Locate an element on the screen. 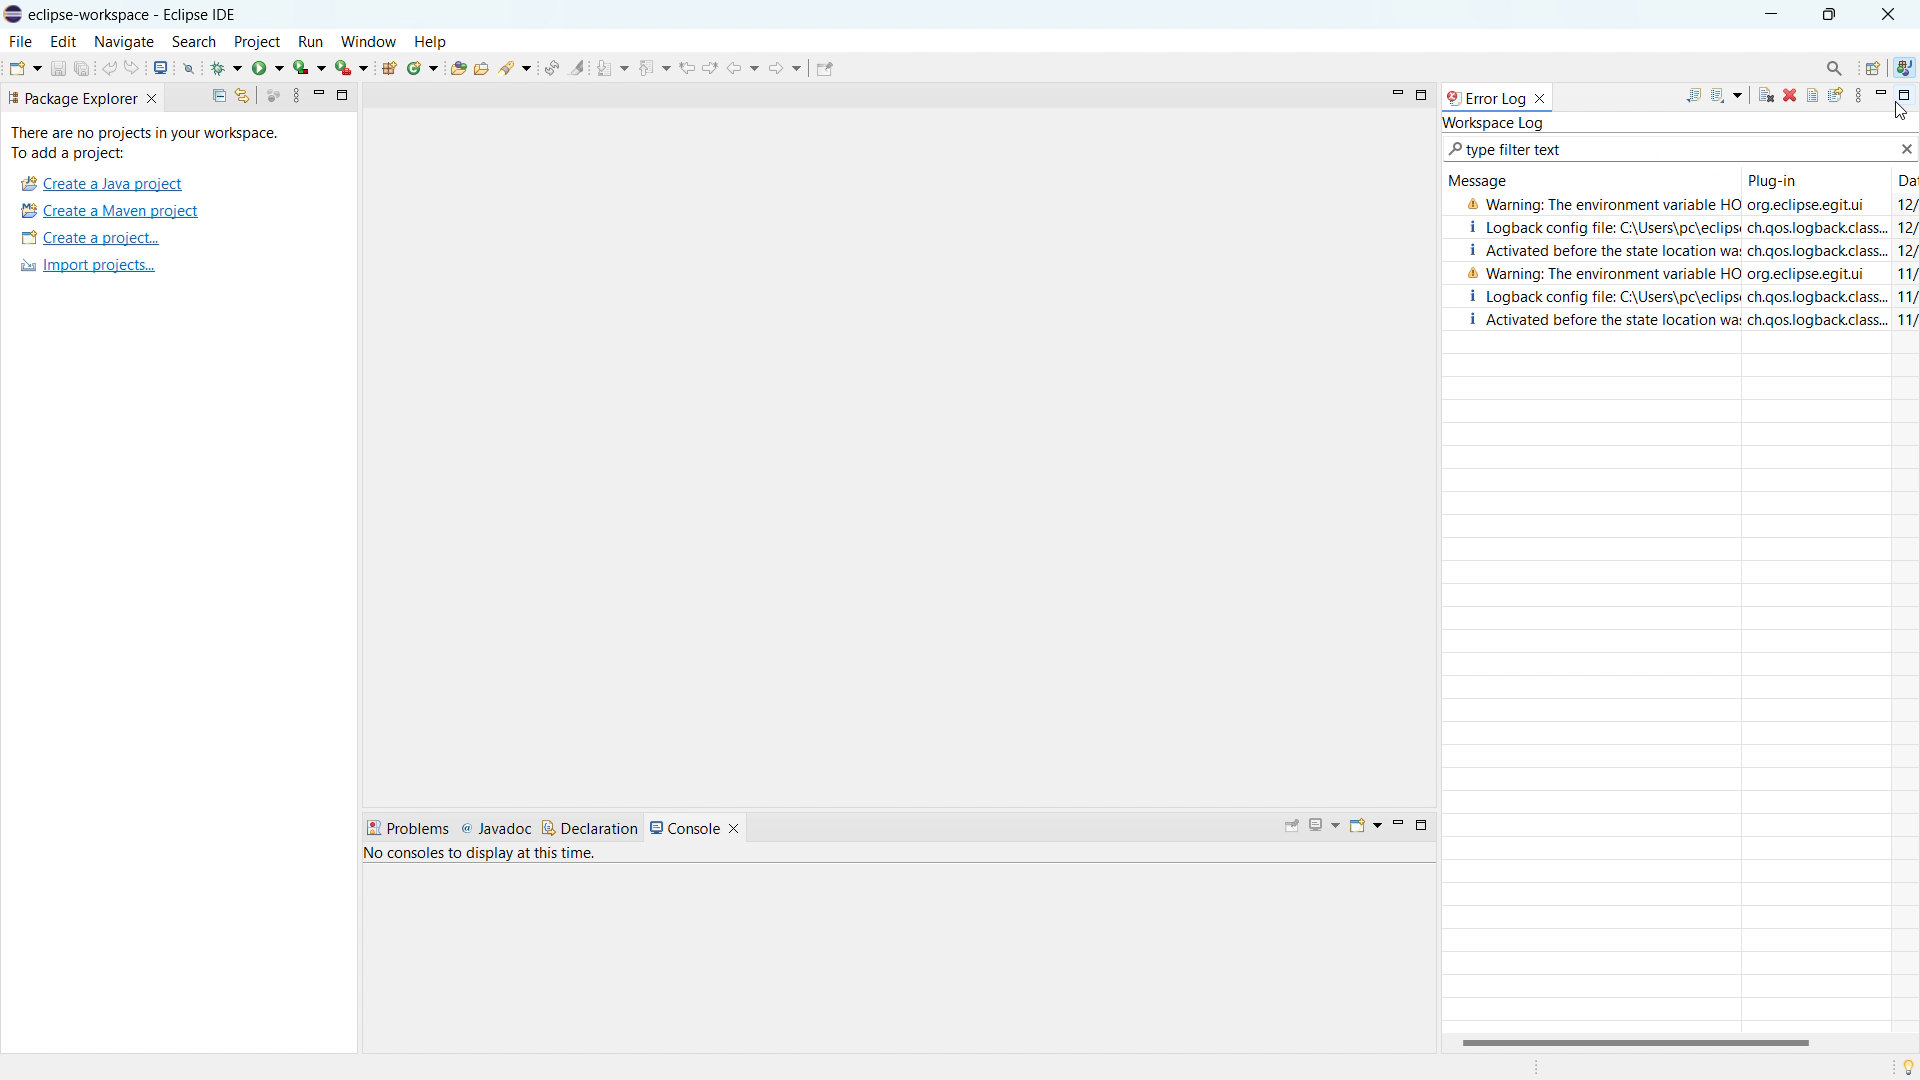 The width and height of the screenshot is (1920, 1080). macimize is located at coordinates (347, 98).